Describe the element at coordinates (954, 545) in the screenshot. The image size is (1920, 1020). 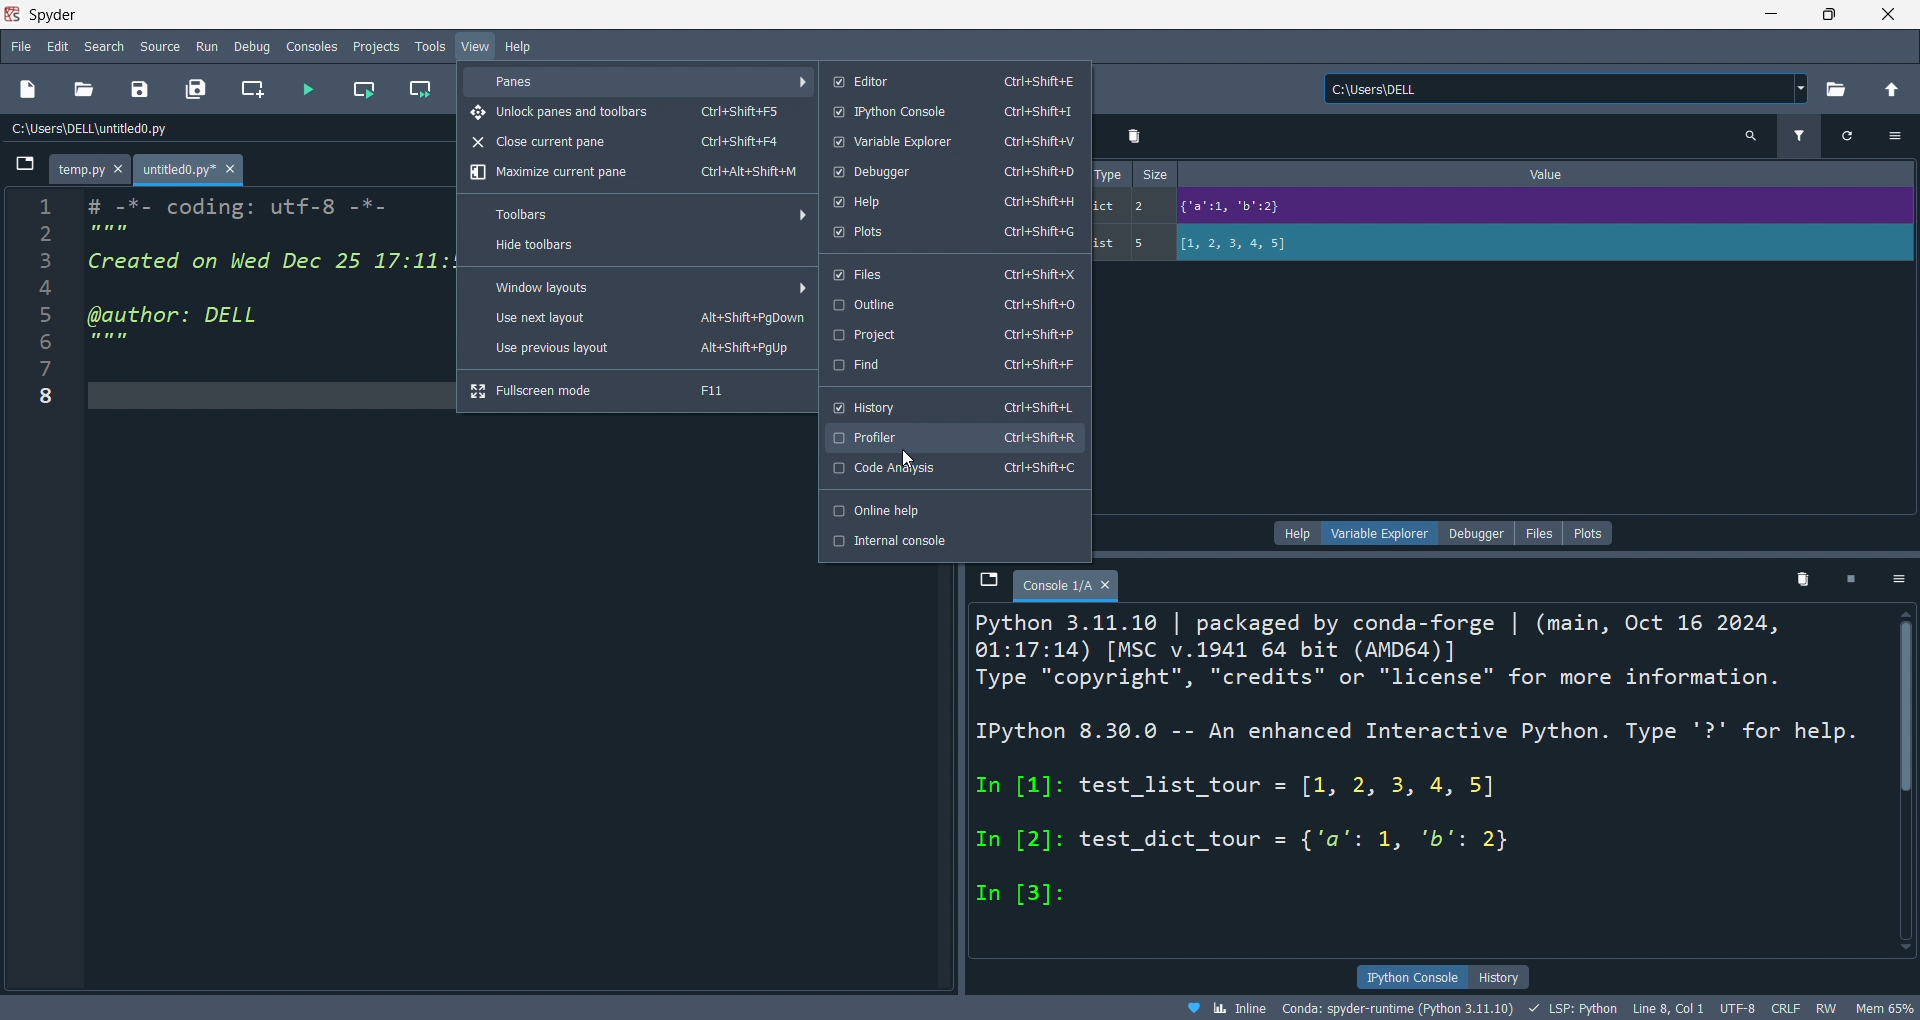
I see `internal console` at that location.